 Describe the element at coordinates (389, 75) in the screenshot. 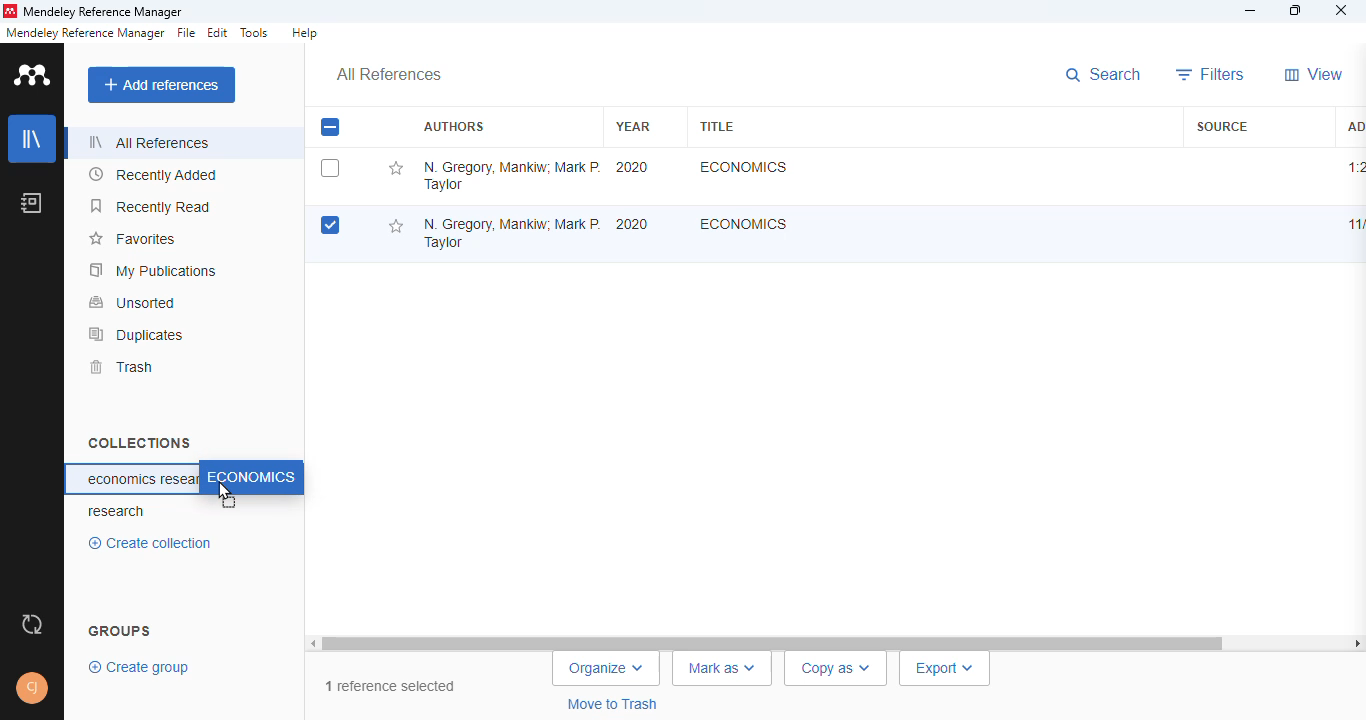

I see `all references` at that location.